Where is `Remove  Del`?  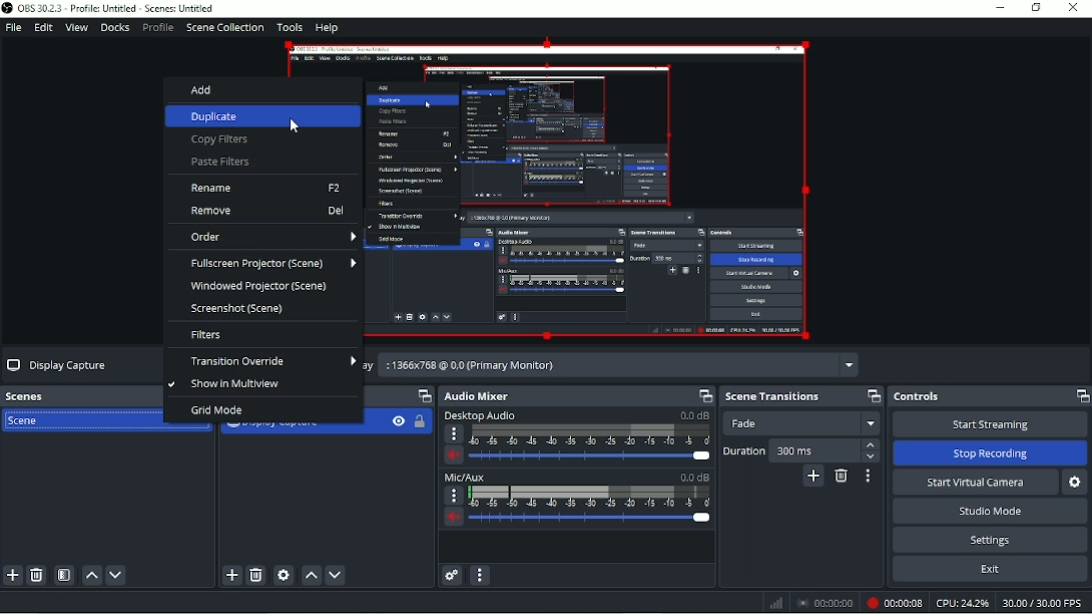
Remove  Del is located at coordinates (266, 211).